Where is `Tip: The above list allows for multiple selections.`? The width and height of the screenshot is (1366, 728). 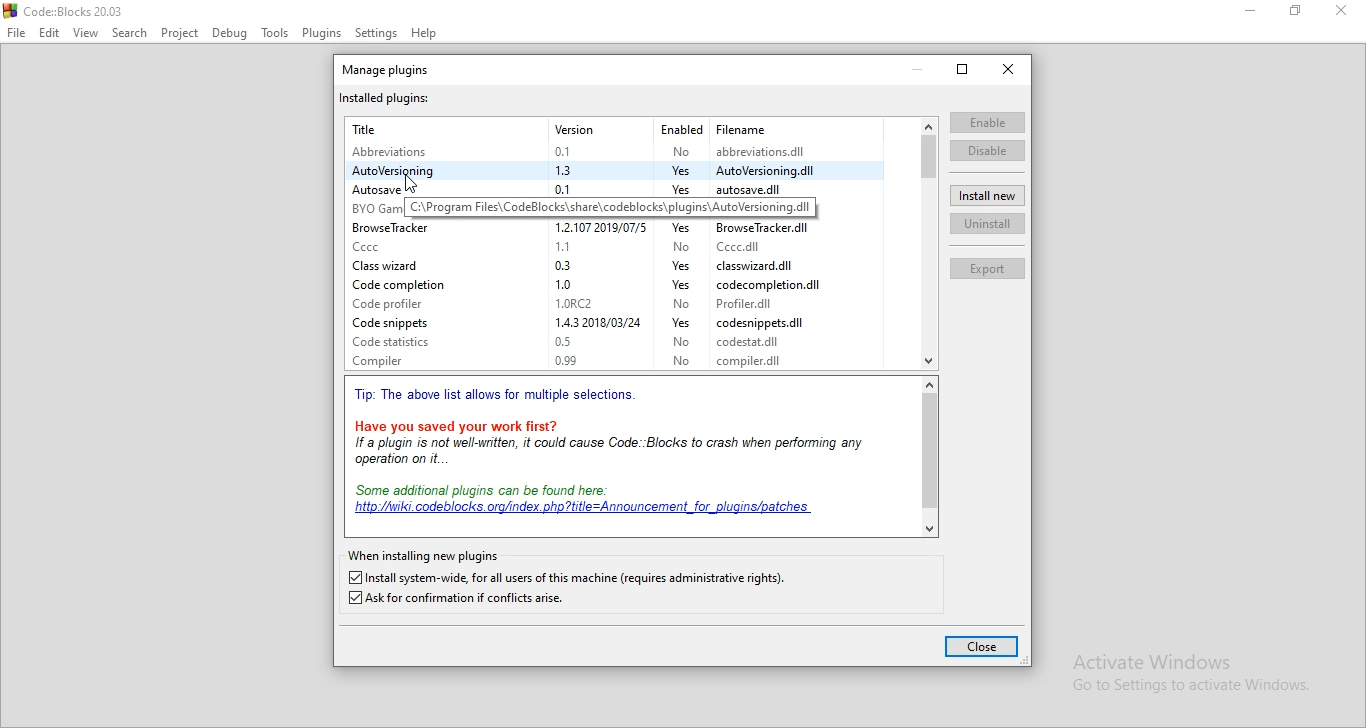 Tip: The above list allows for multiple selections. is located at coordinates (501, 396).